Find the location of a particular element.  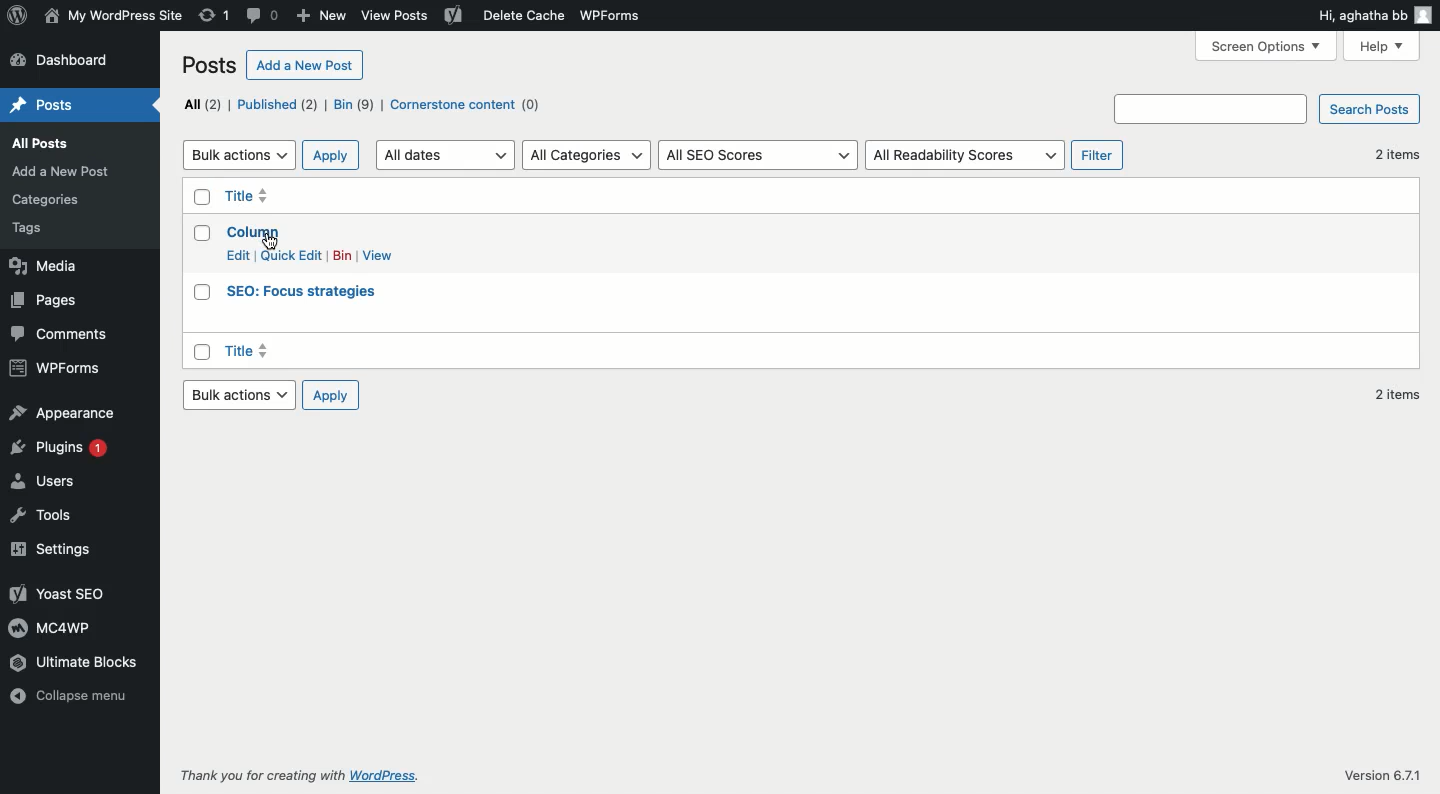

Comments is located at coordinates (66, 334).